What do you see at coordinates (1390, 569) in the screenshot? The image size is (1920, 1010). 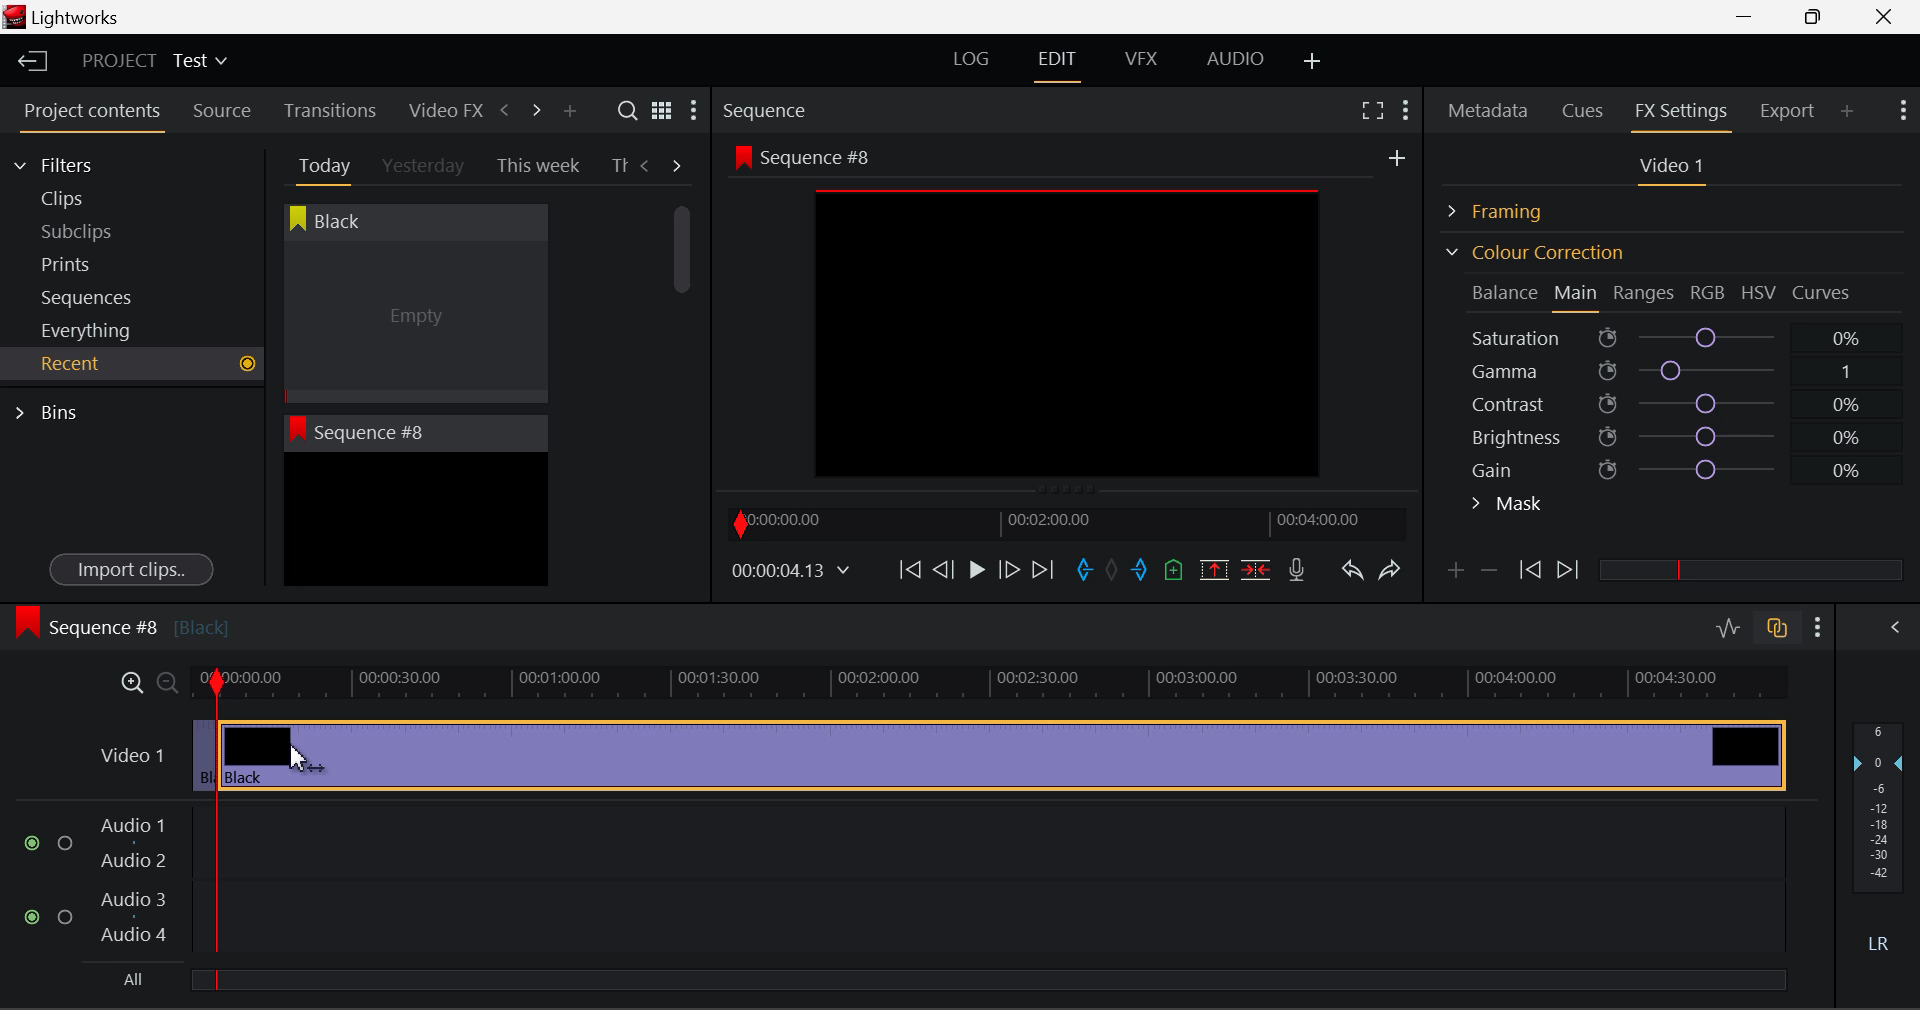 I see `Redo` at bounding box center [1390, 569].